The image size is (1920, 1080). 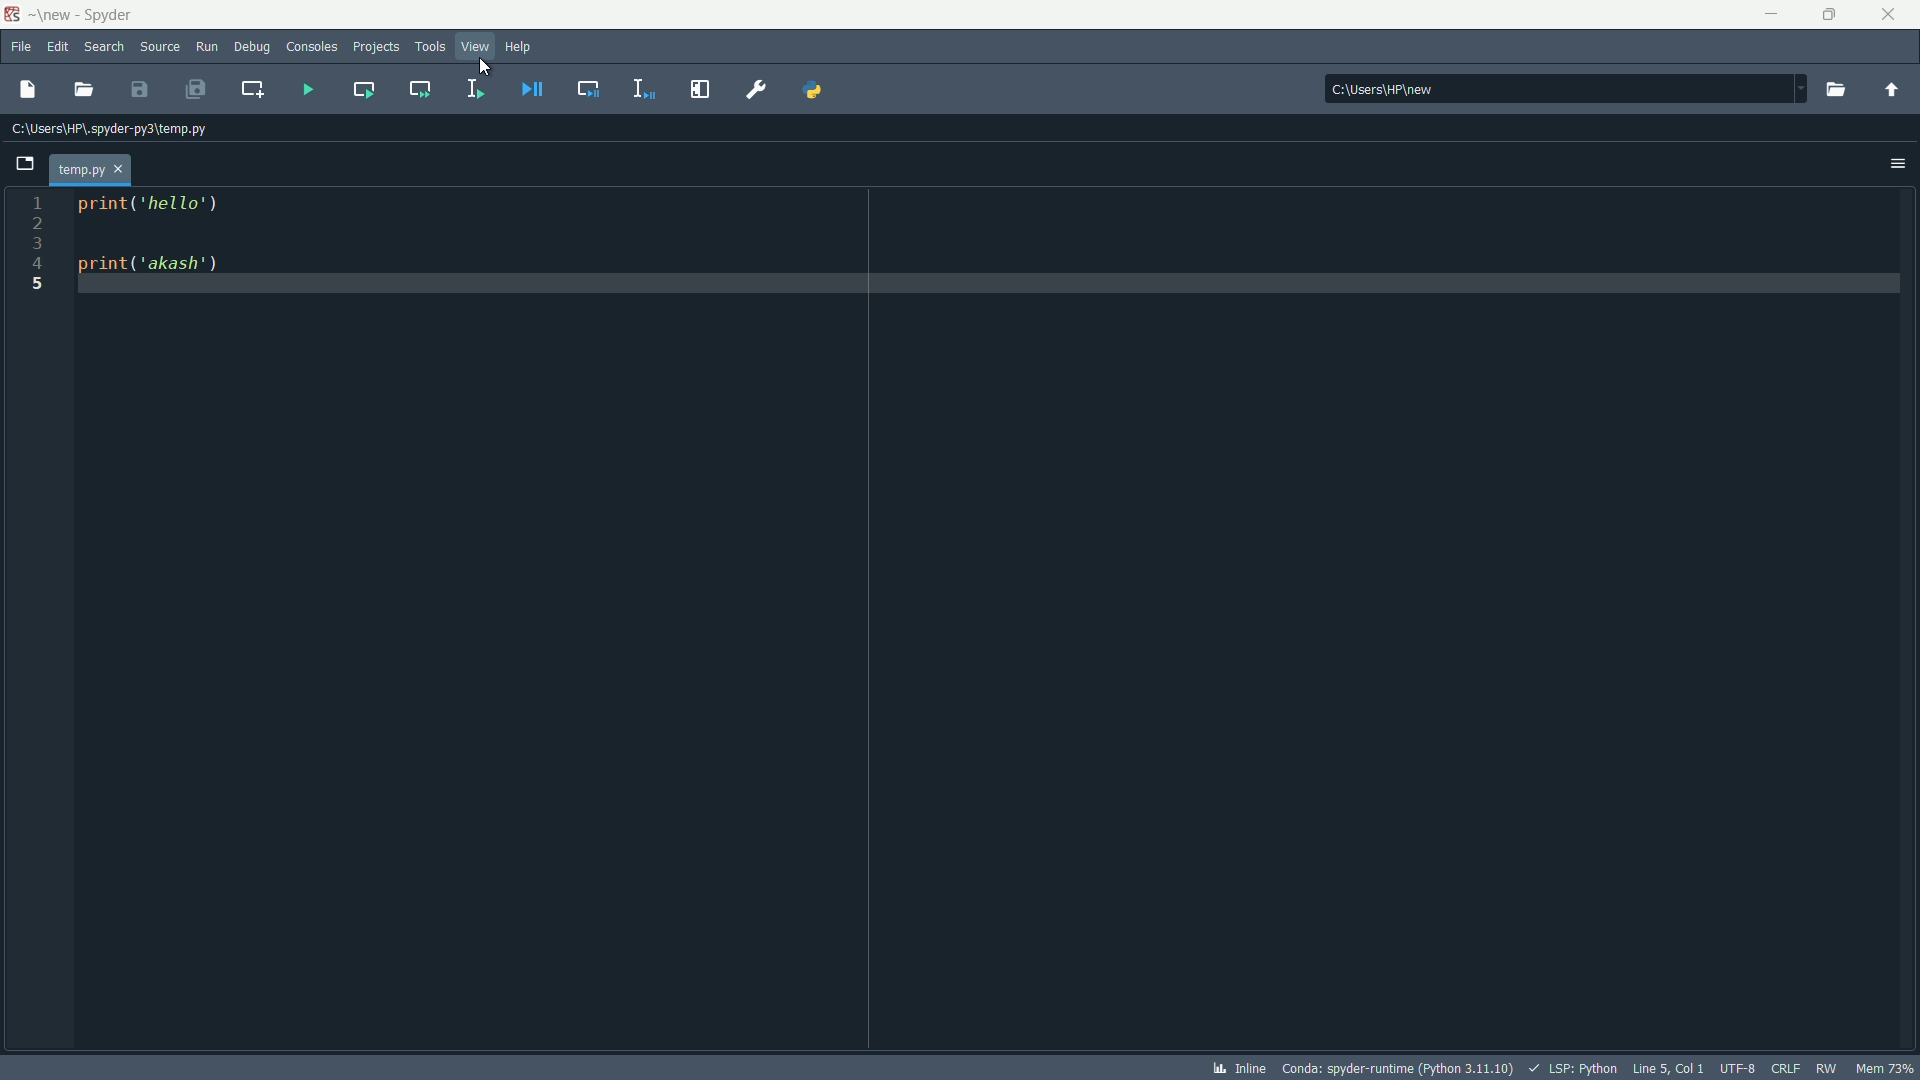 I want to click on view menu, so click(x=475, y=46).